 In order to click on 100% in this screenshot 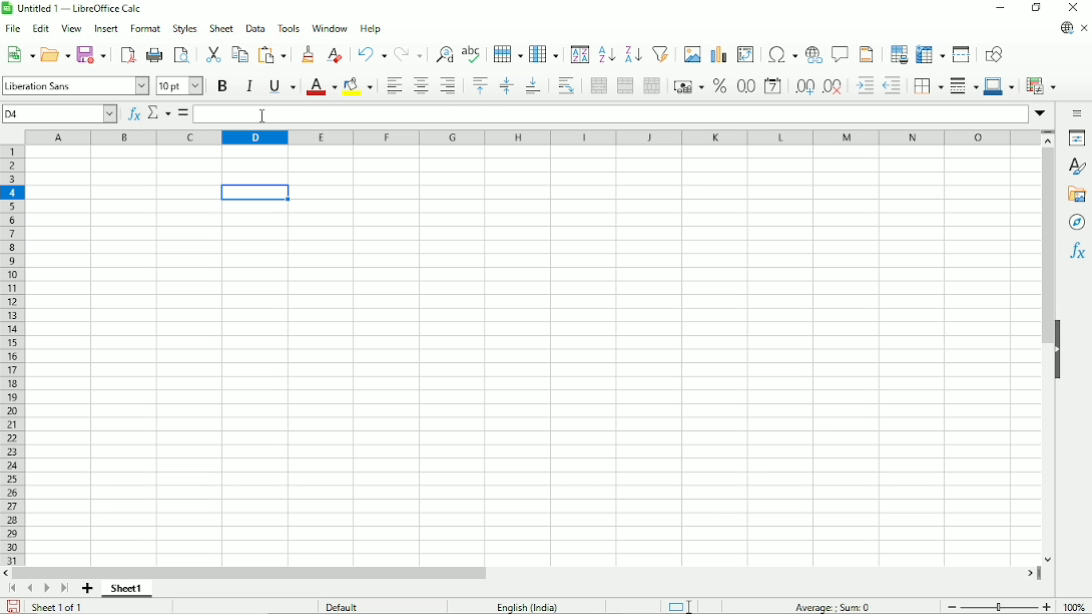, I will do `click(1074, 607)`.